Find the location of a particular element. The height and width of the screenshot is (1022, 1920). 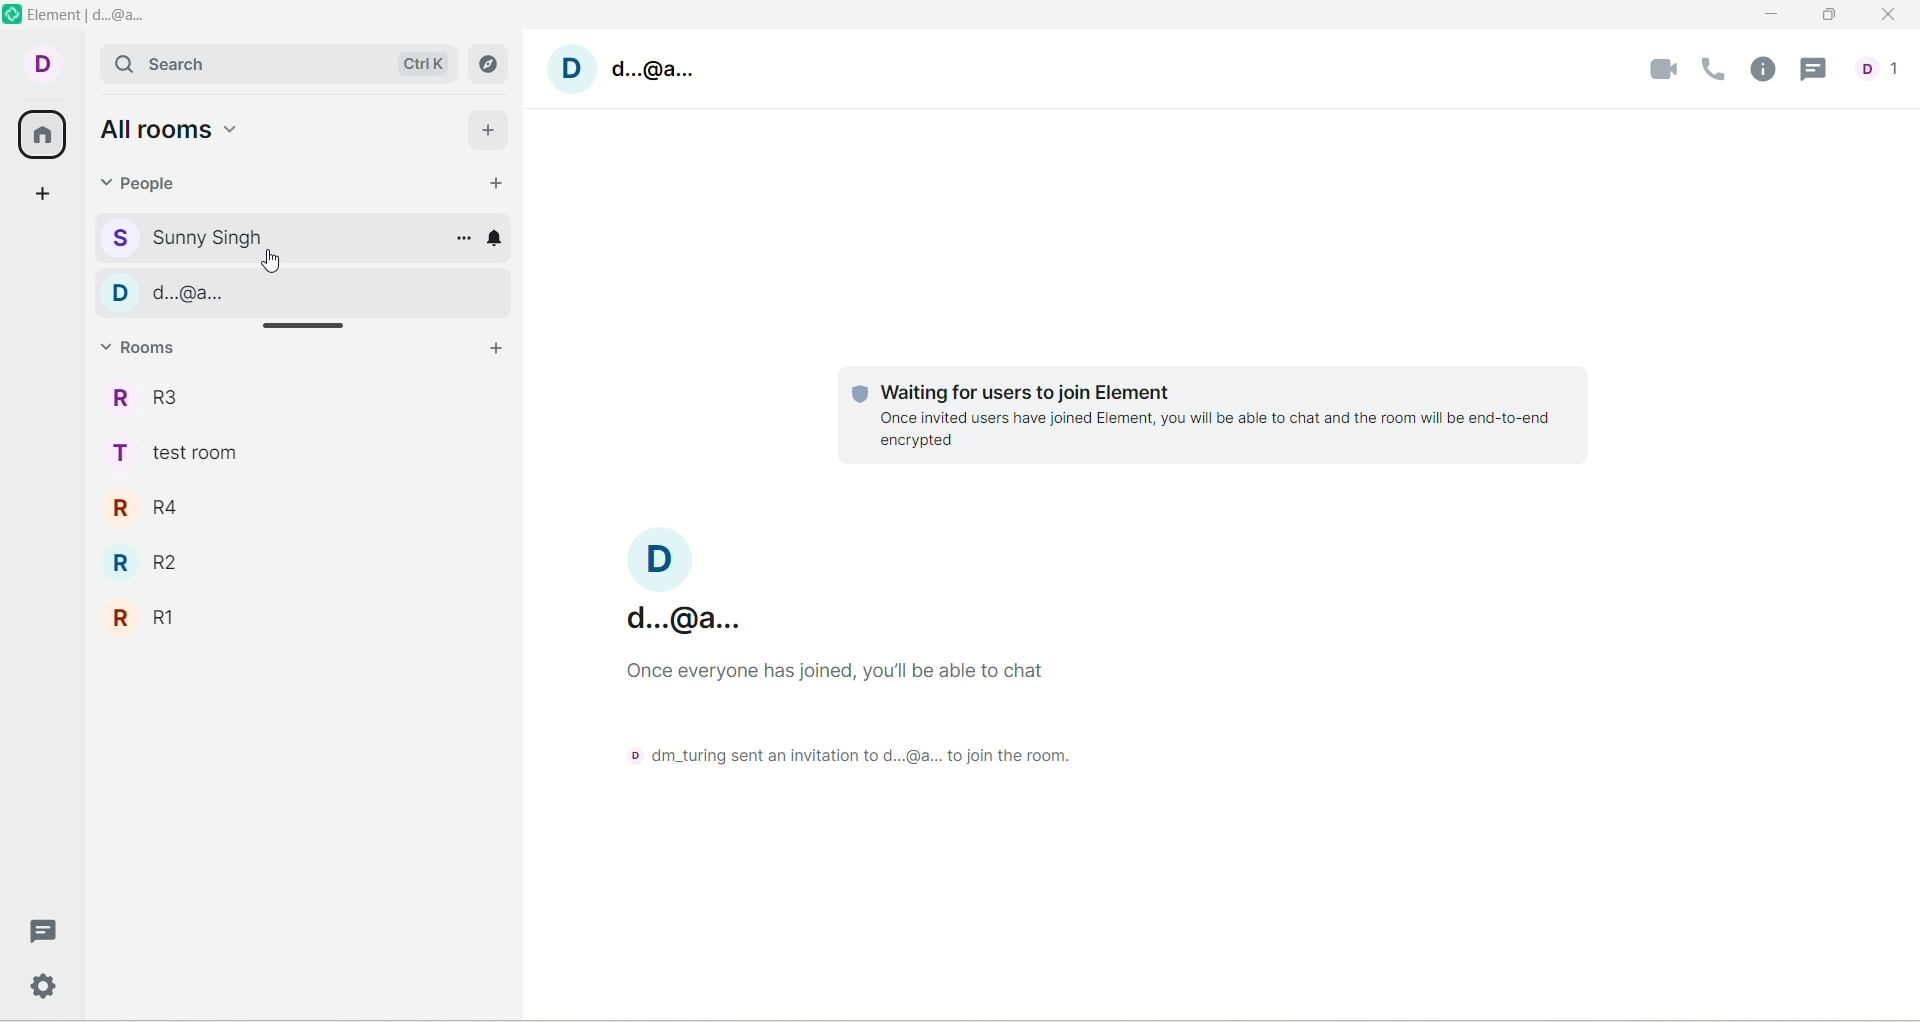

all rooms is located at coordinates (173, 128).